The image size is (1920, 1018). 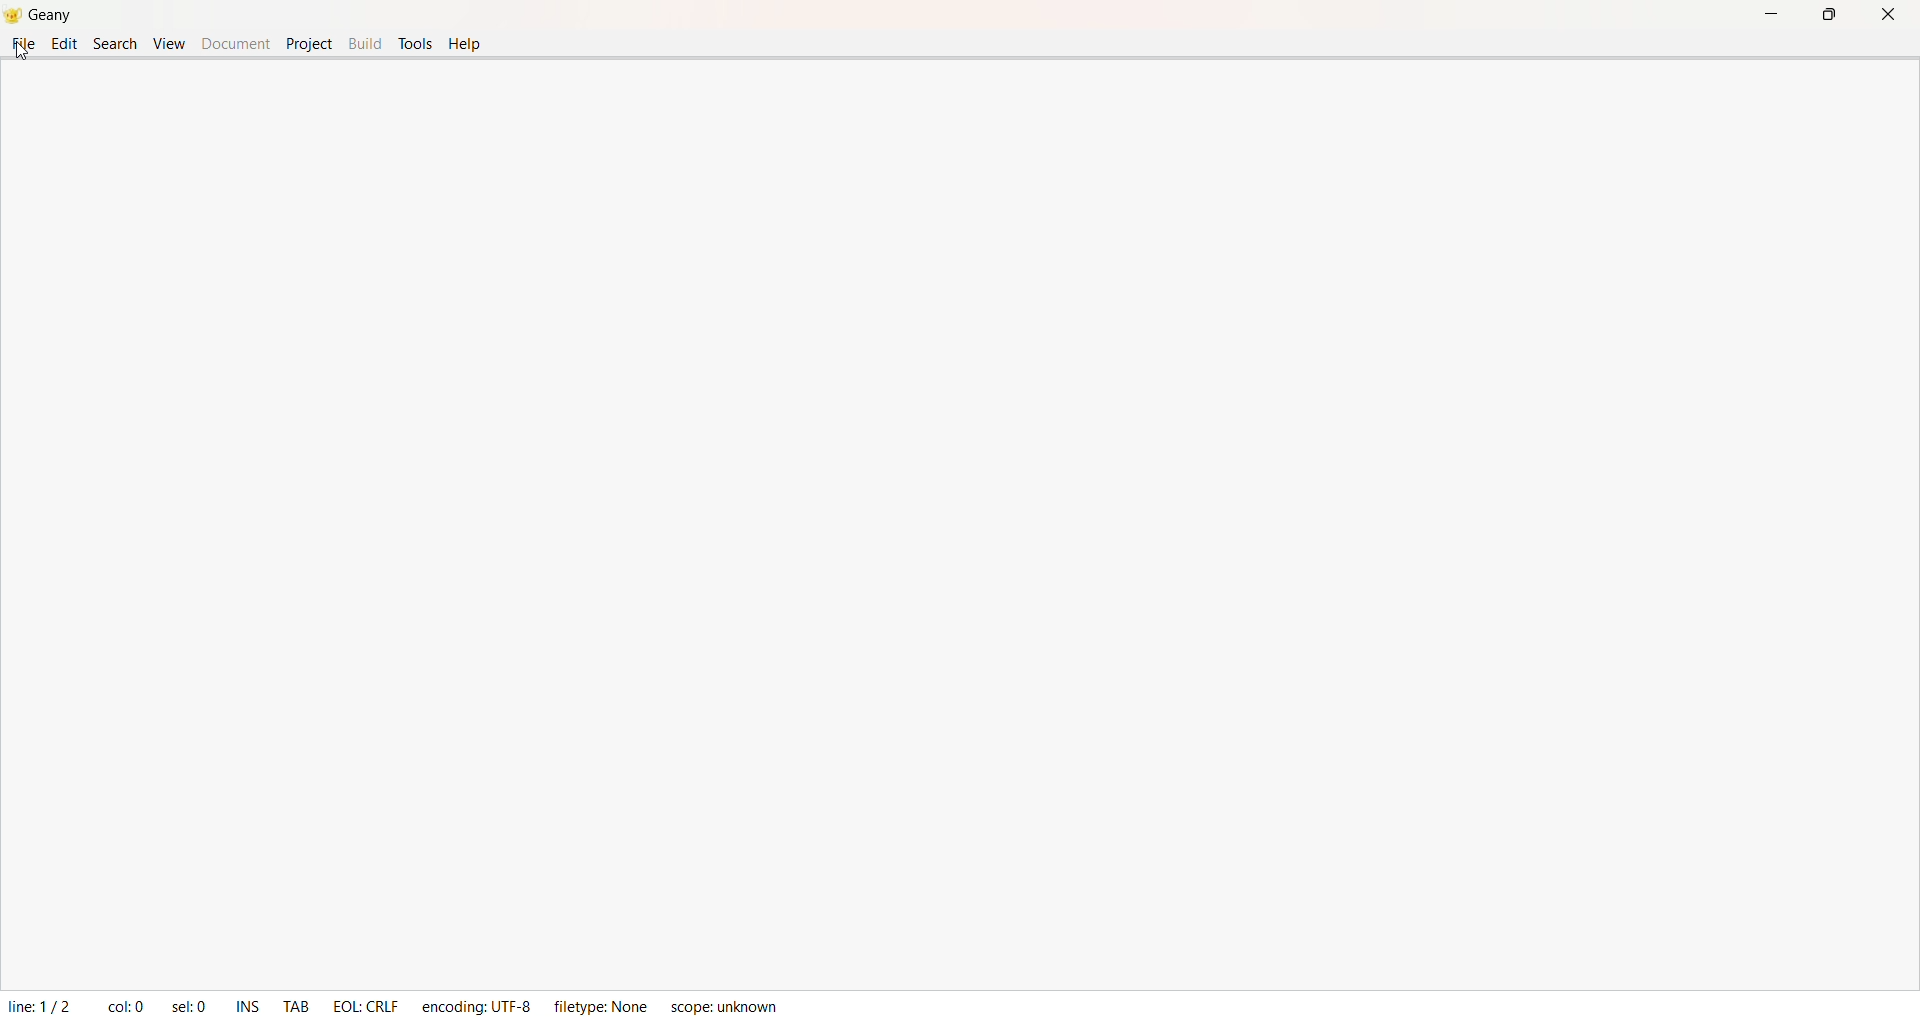 What do you see at coordinates (247, 1006) in the screenshot?
I see `INS` at bounding box center [247, 1006].